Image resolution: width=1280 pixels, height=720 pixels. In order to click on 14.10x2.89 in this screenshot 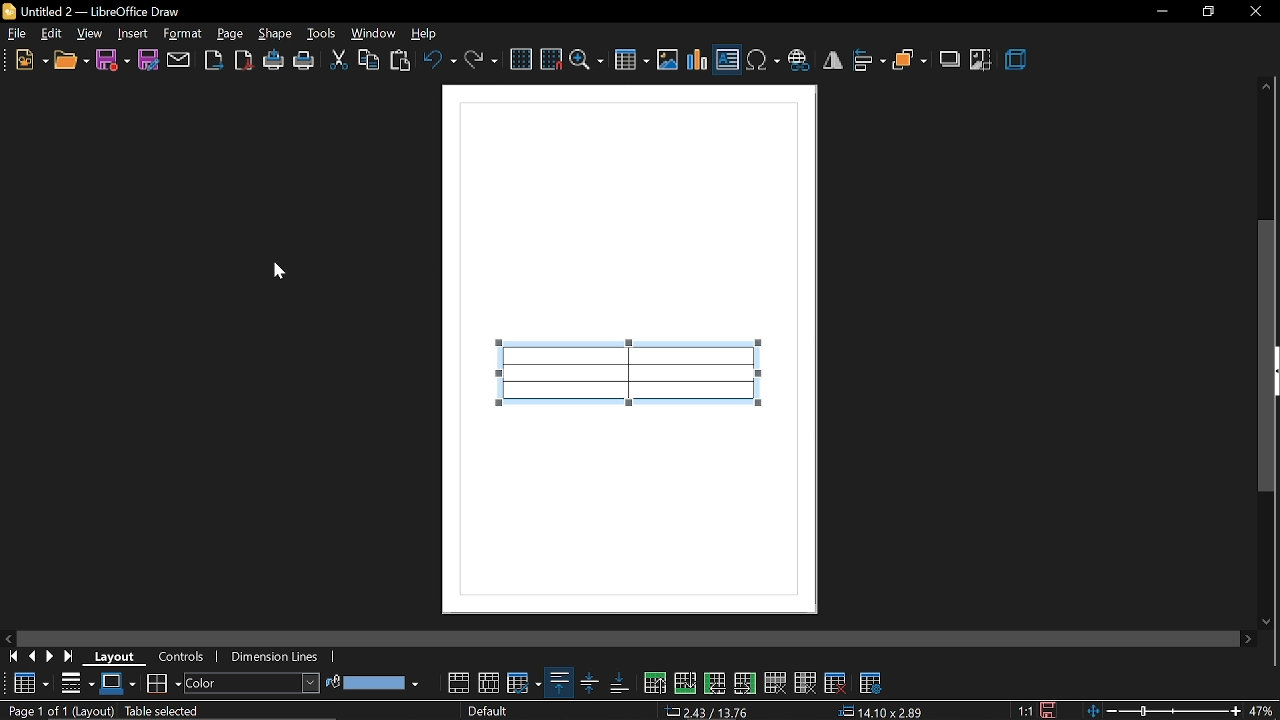, I will do `click(881, 711)`.